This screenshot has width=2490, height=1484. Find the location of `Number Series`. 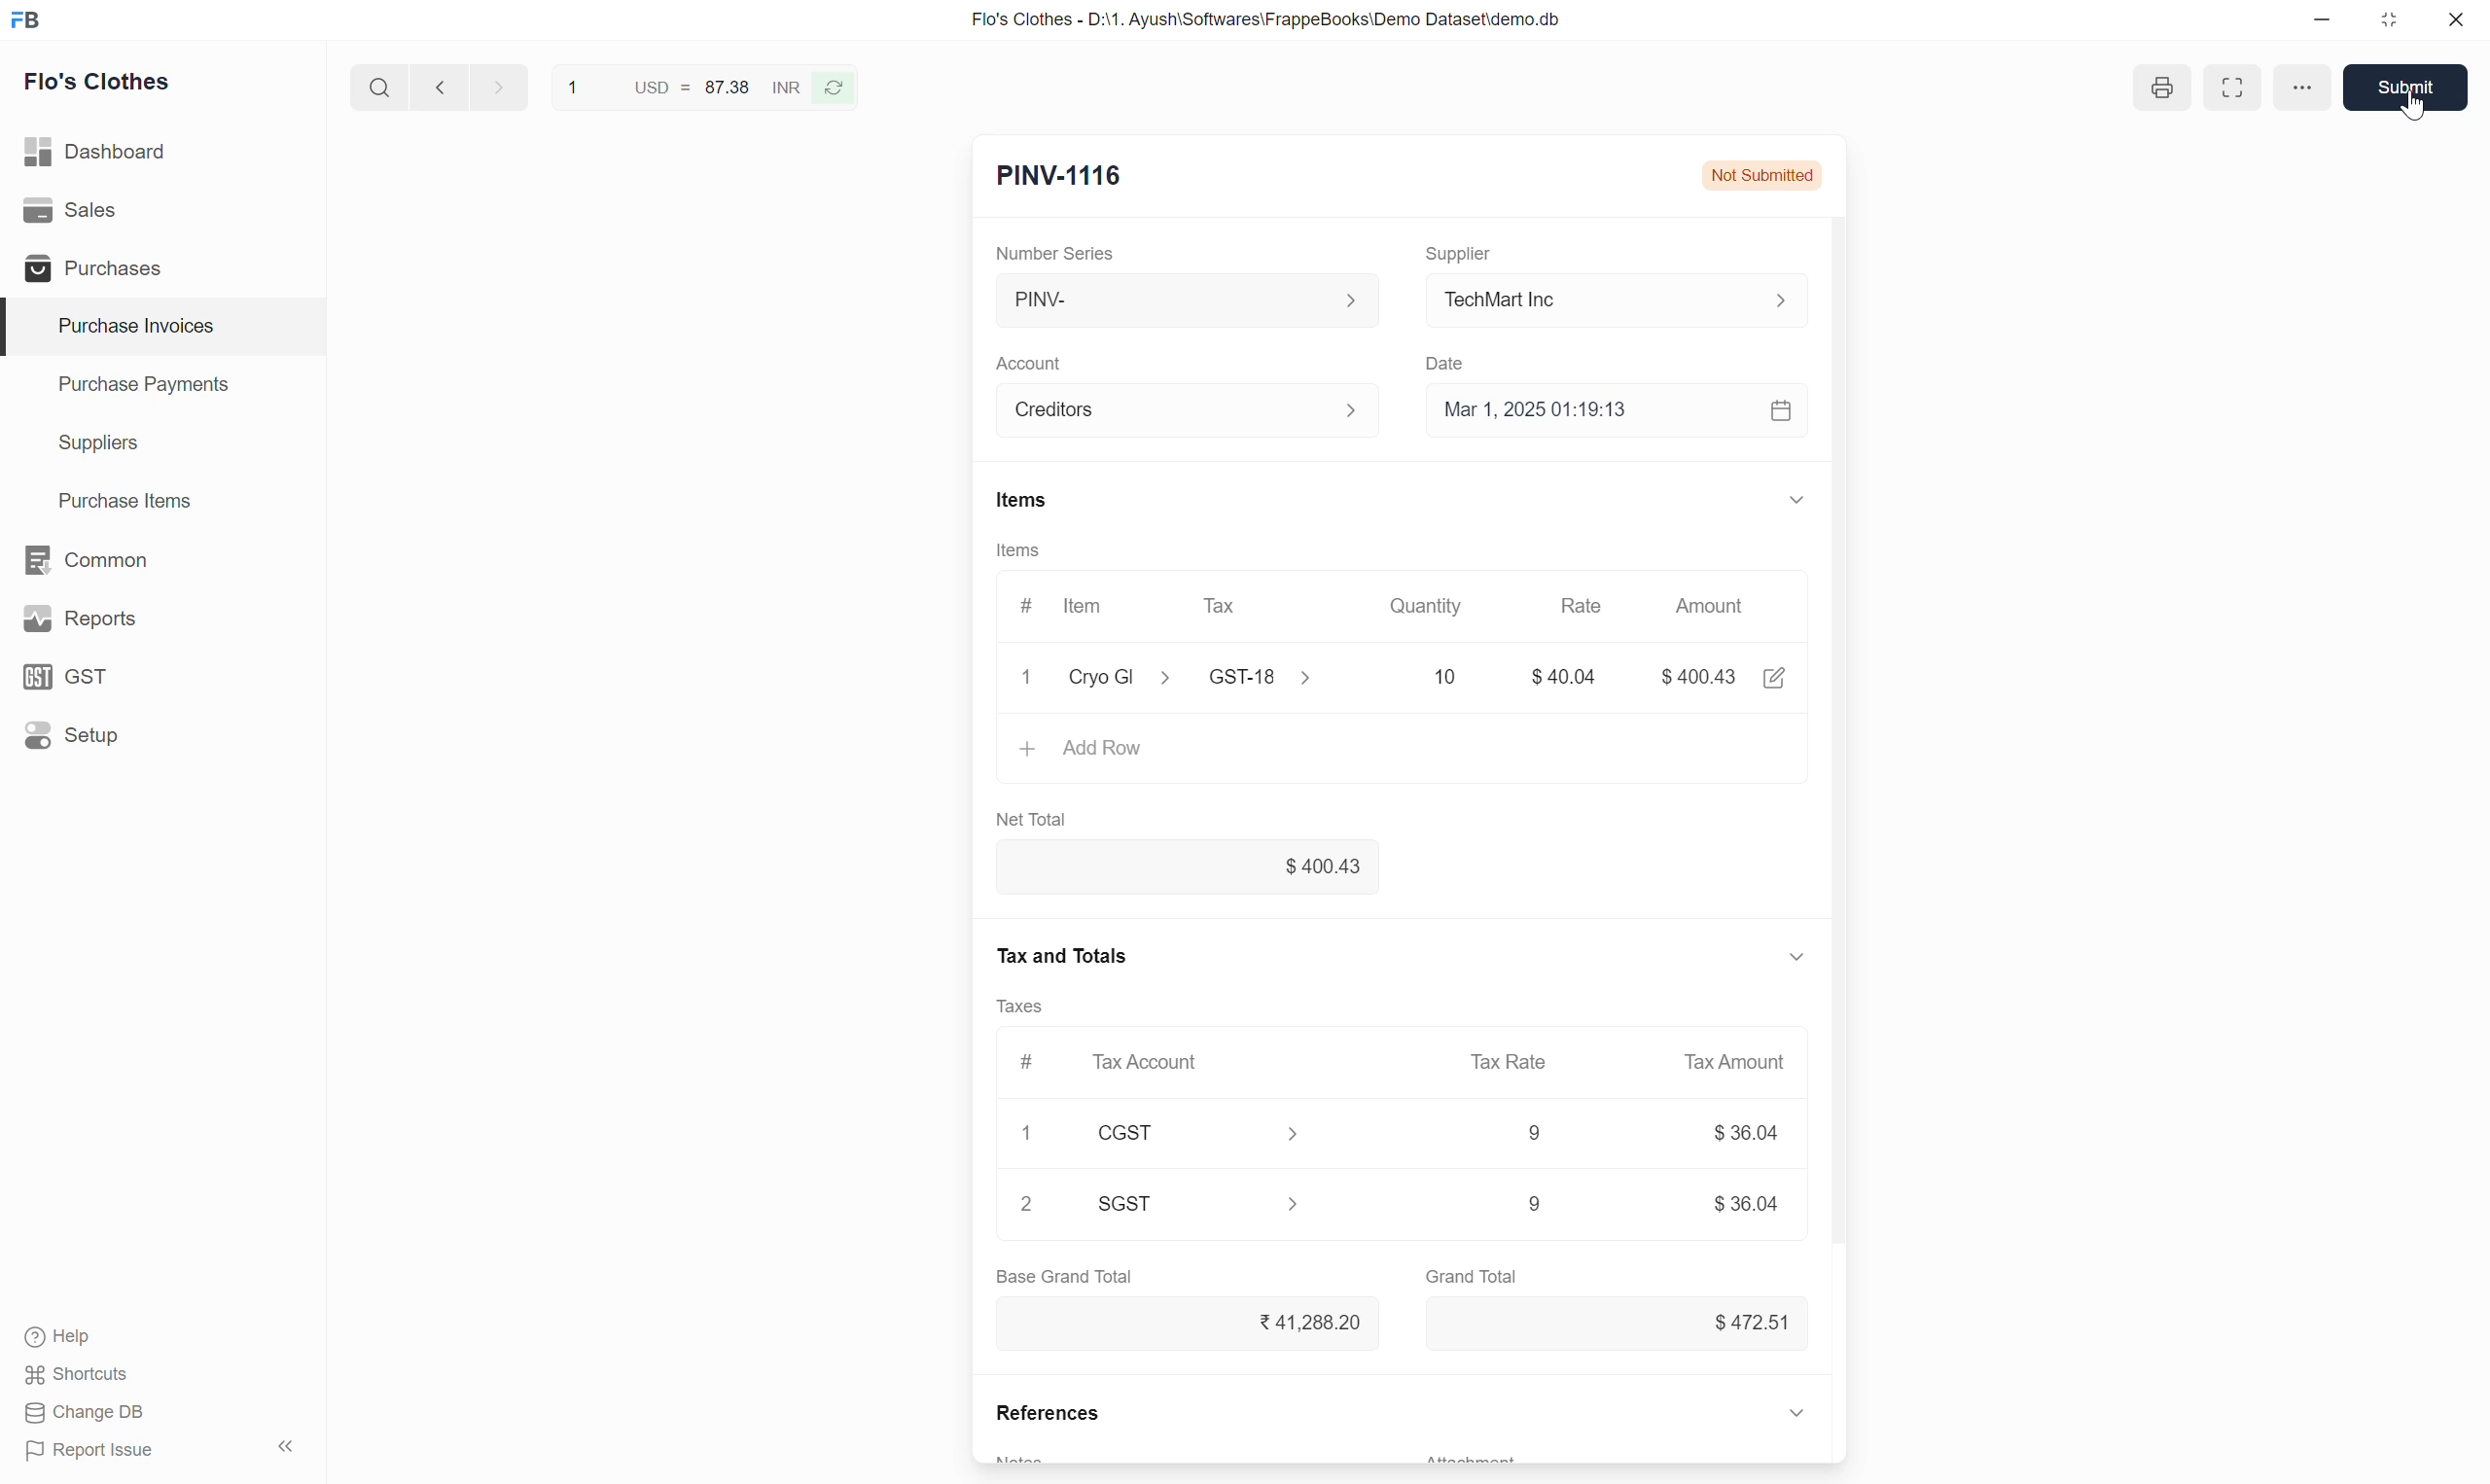

Number Series is located at coordinates (1066, 251).